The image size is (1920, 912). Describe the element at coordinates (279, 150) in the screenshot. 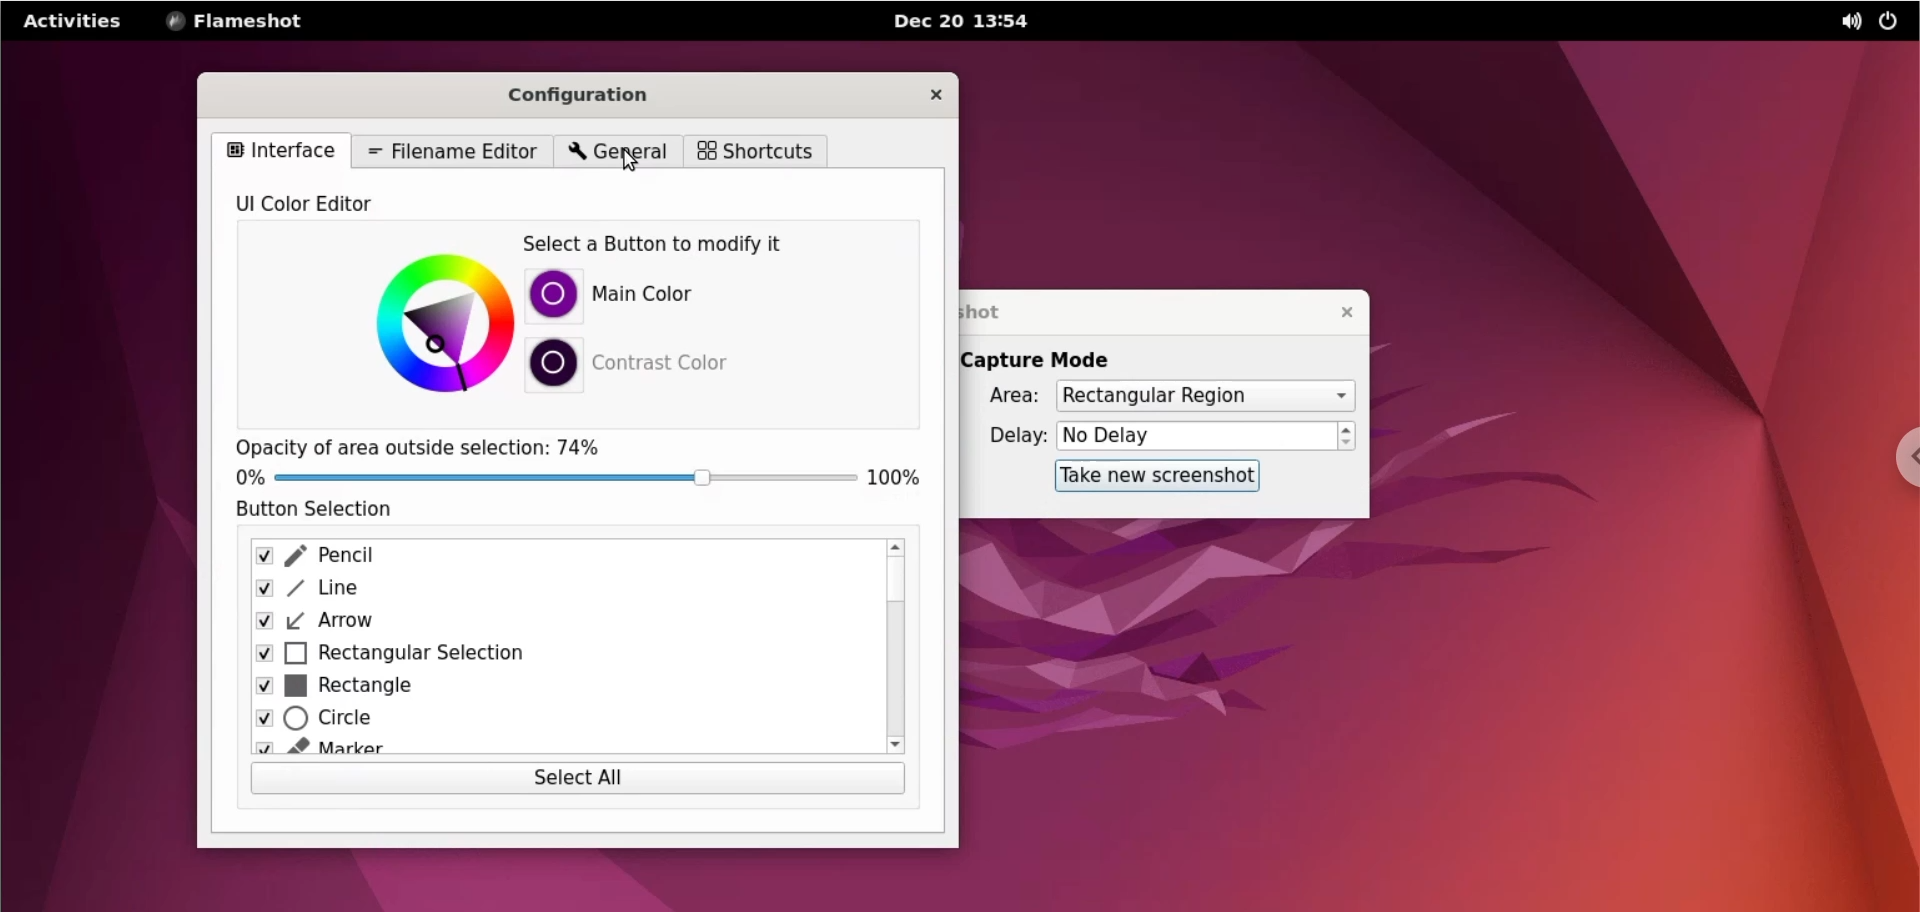

I see `interface` at that location.